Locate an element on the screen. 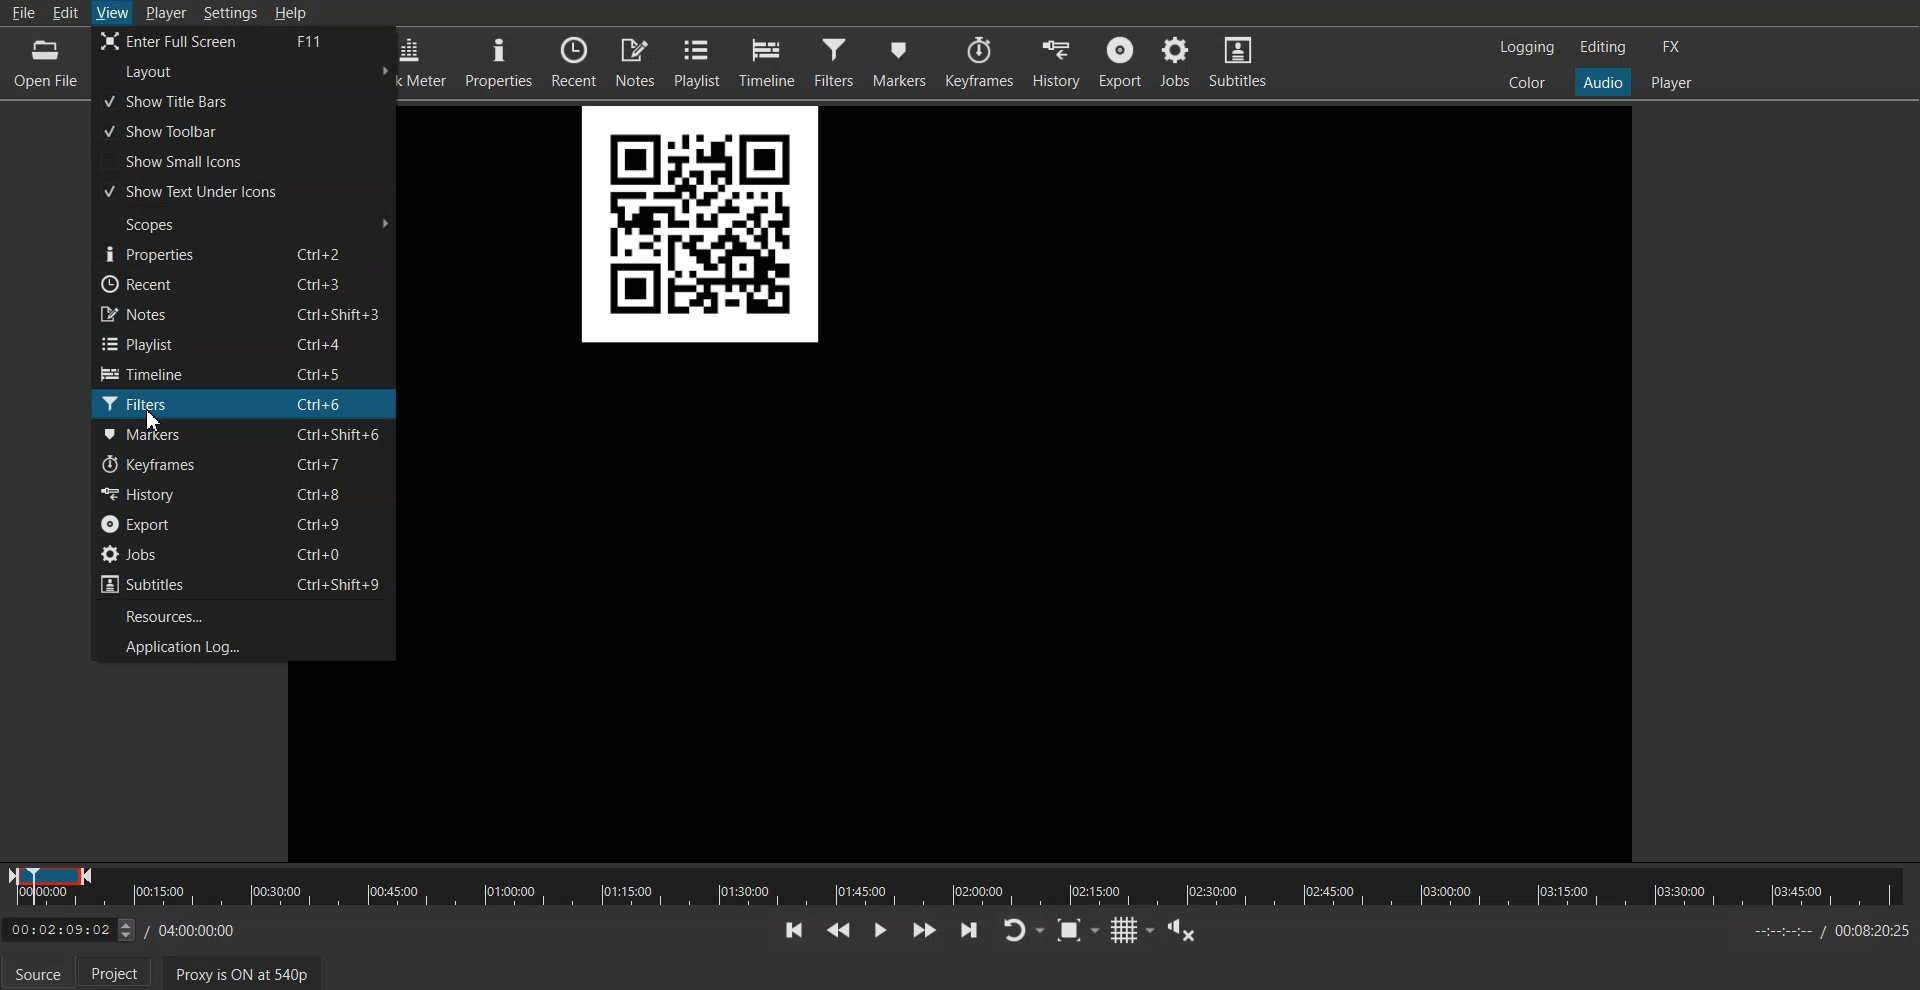 This screenshot has width=1920, height=990. Peak meter is located at coordinates (427, 62).